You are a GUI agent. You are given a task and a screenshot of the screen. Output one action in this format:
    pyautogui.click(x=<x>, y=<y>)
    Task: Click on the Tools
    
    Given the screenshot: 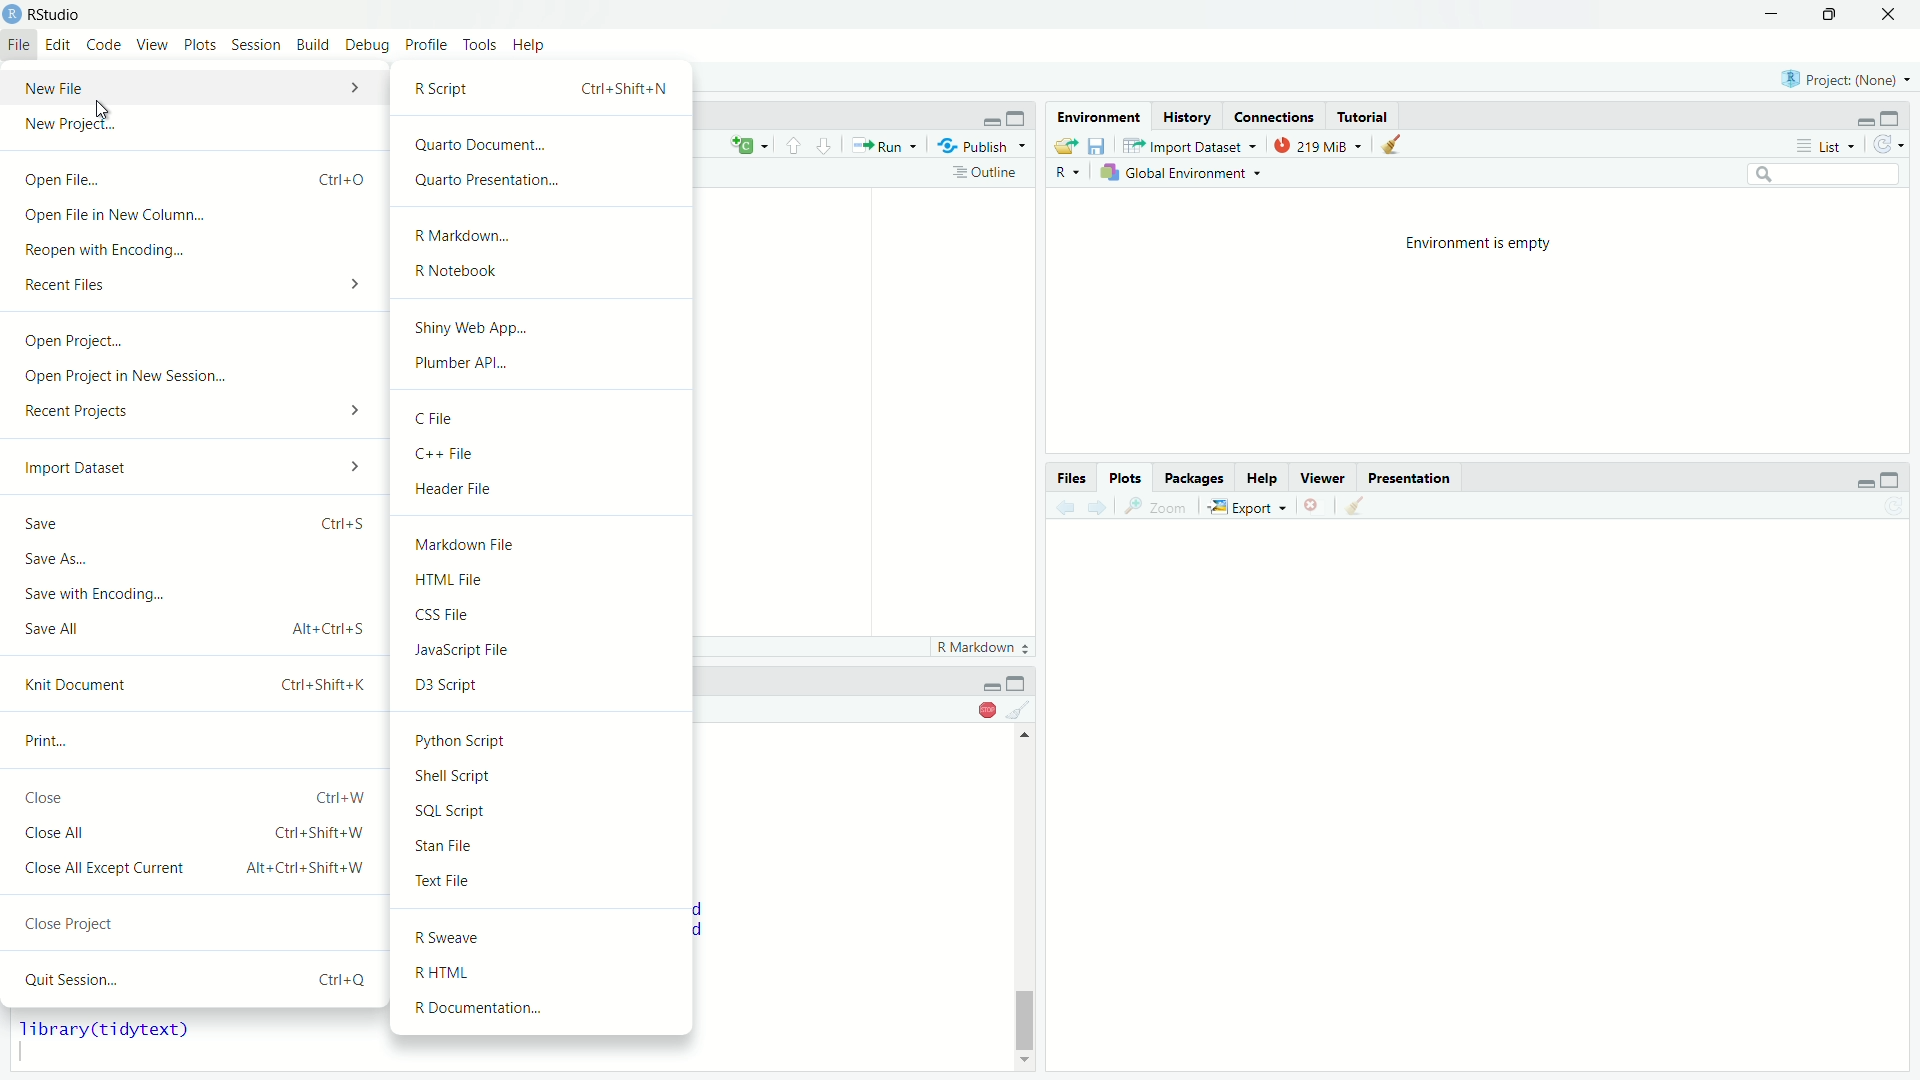 What is the action you would take?
    pyautogui.click(x=478, y=45)
    